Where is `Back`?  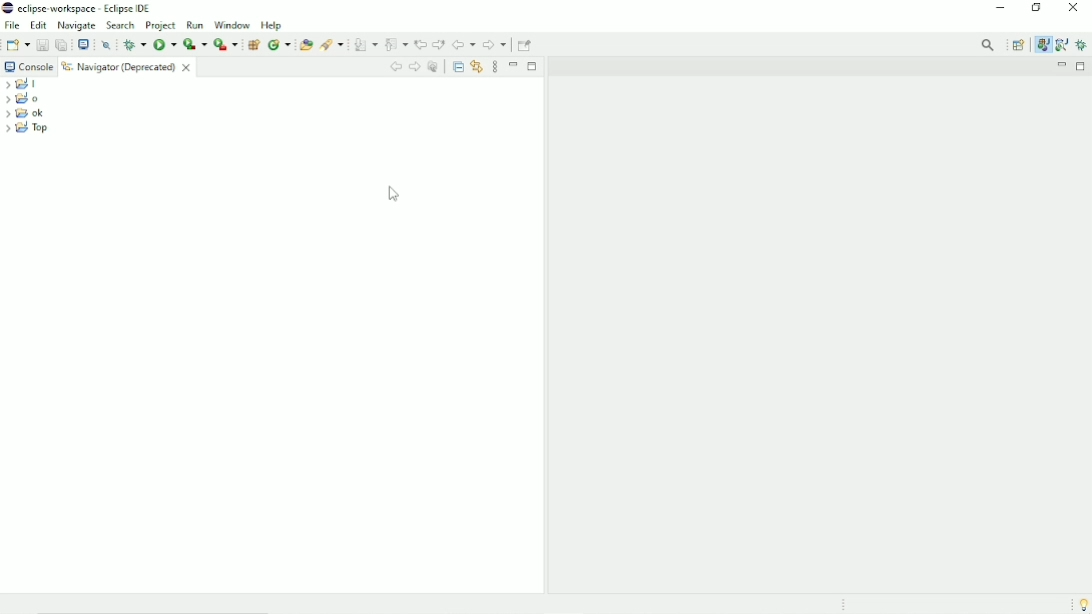 Back is located at coordinates (464, 45).